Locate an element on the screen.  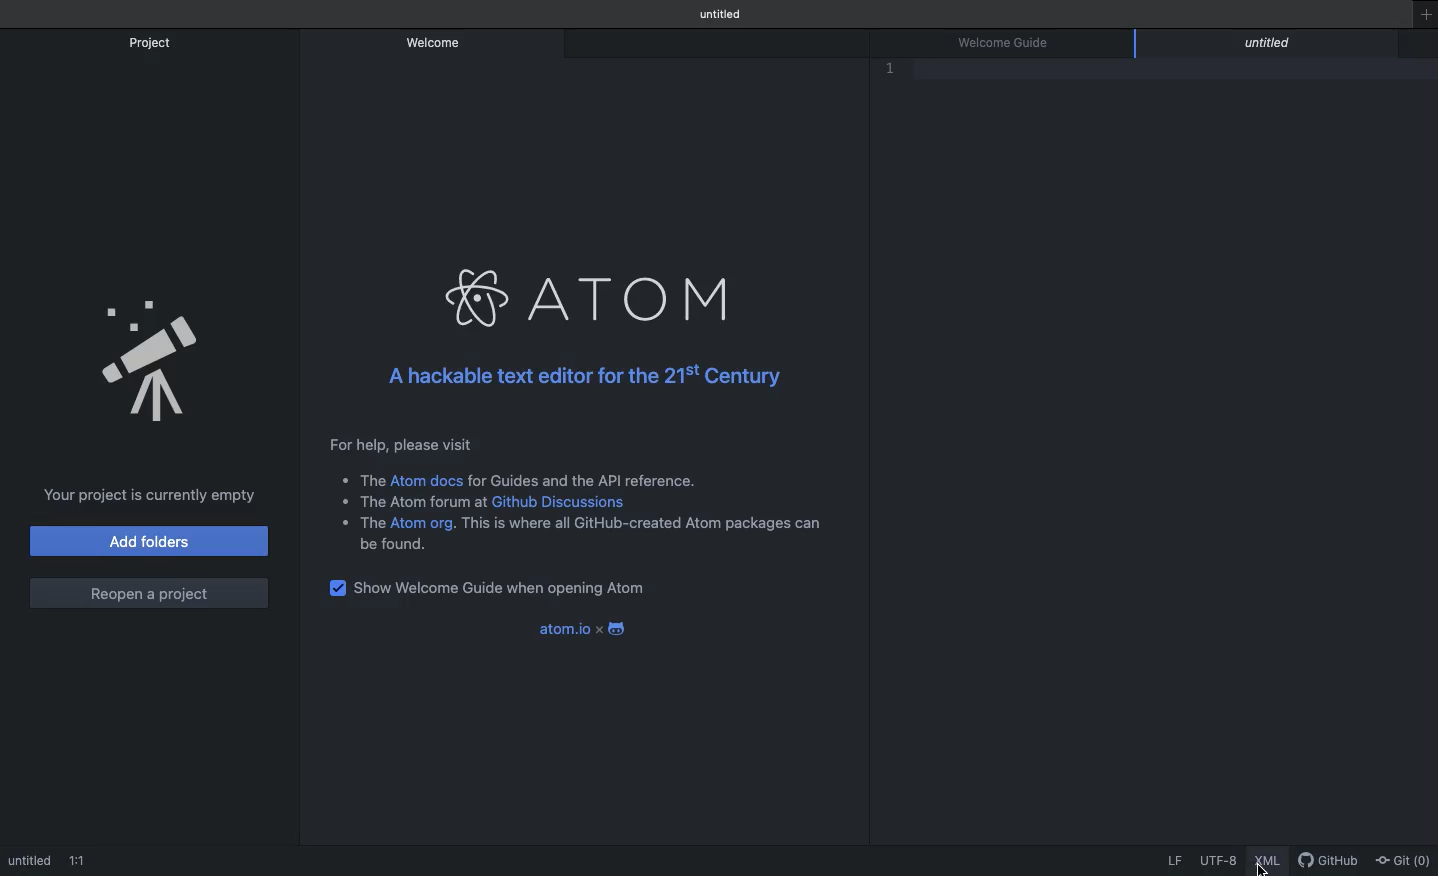
editor is located at coordinates (1270, 45).